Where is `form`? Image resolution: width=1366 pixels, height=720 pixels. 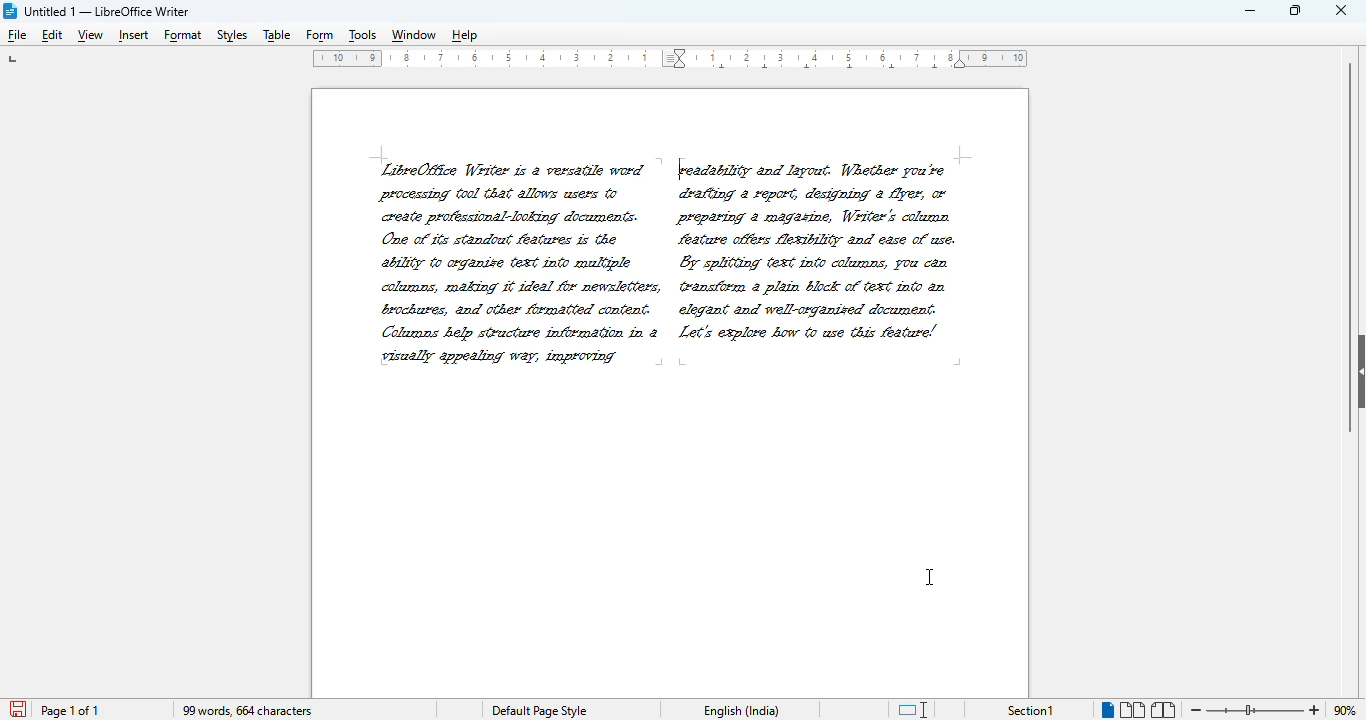
form is located at coordinates (320, 37).